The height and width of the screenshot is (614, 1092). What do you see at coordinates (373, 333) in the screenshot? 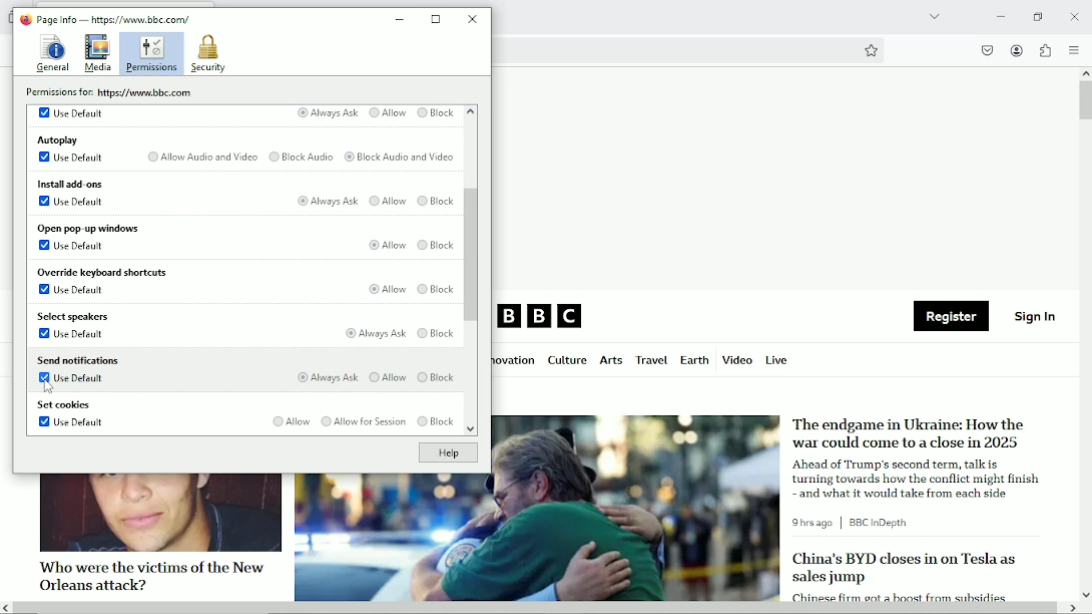
I see `Always ask` at bounding box center [373, 333].